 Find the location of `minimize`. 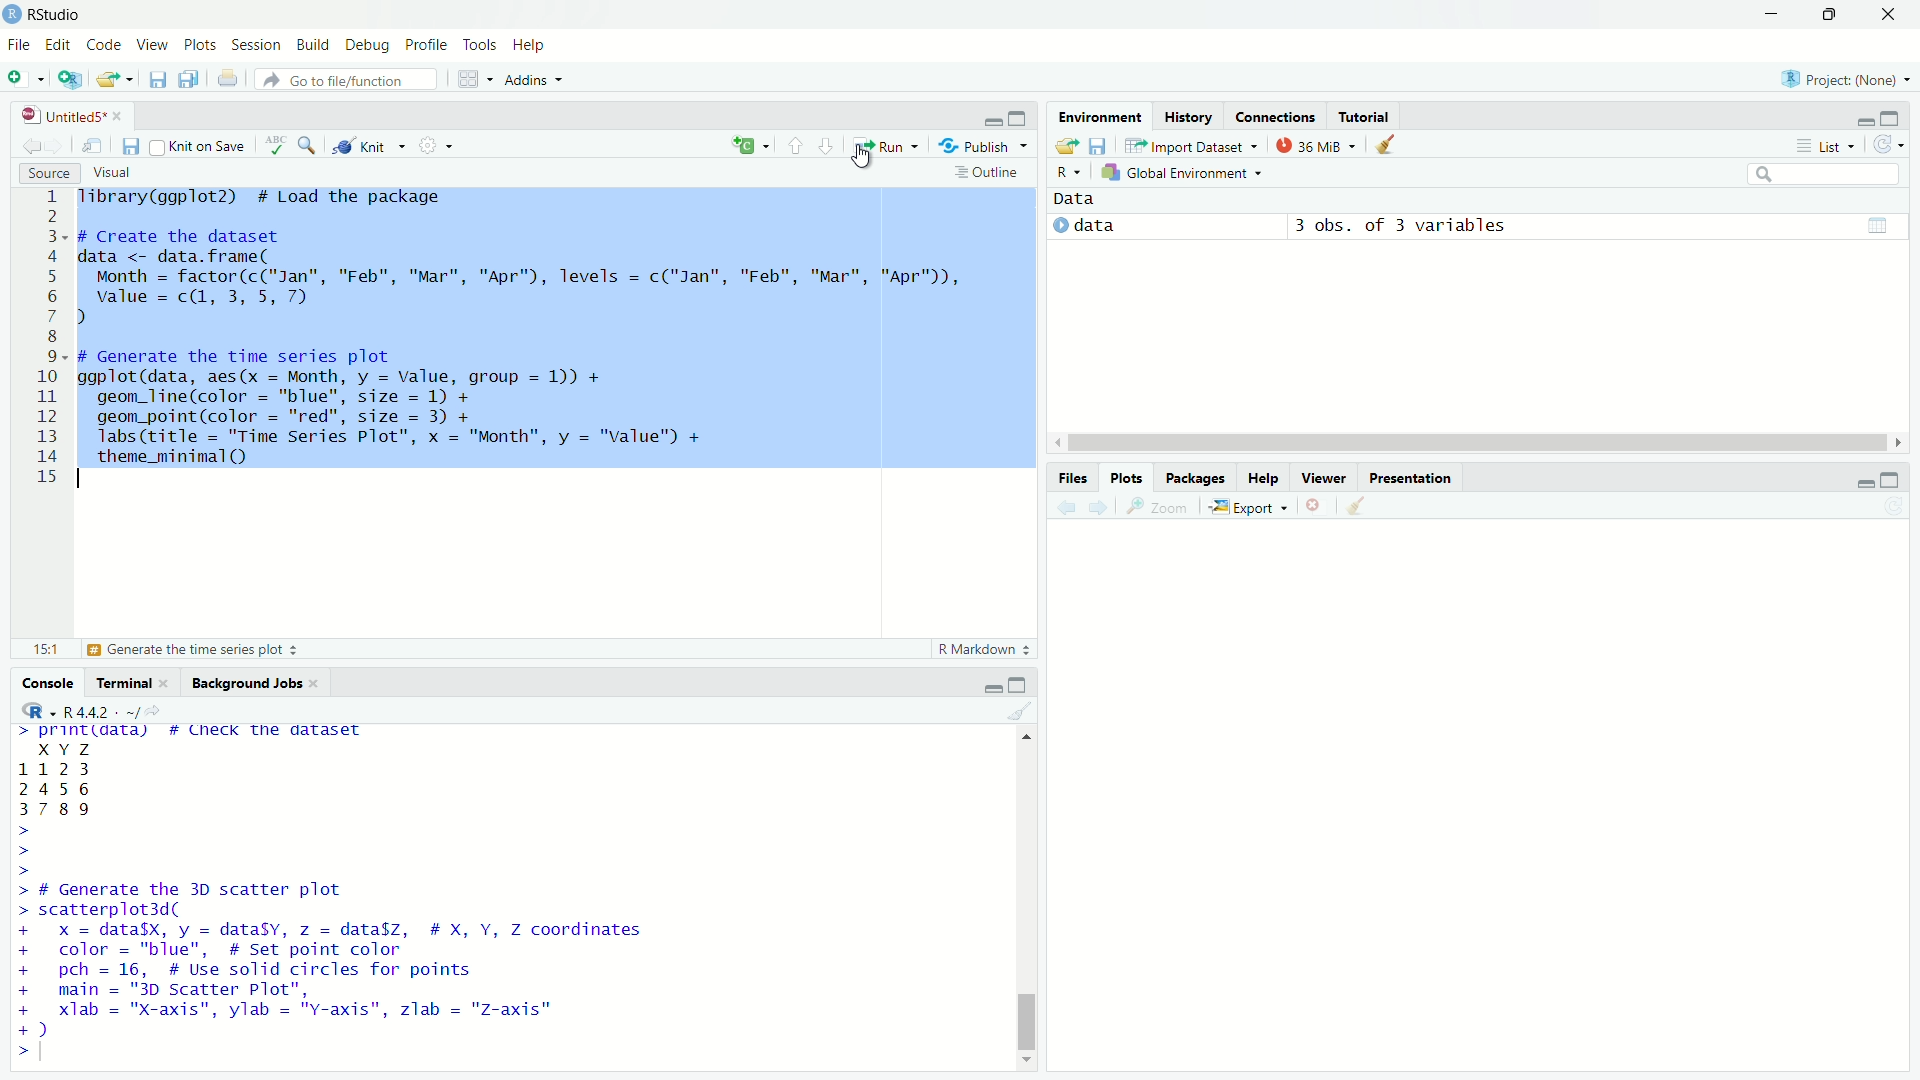

minimize is located at coordinates (990, 115).